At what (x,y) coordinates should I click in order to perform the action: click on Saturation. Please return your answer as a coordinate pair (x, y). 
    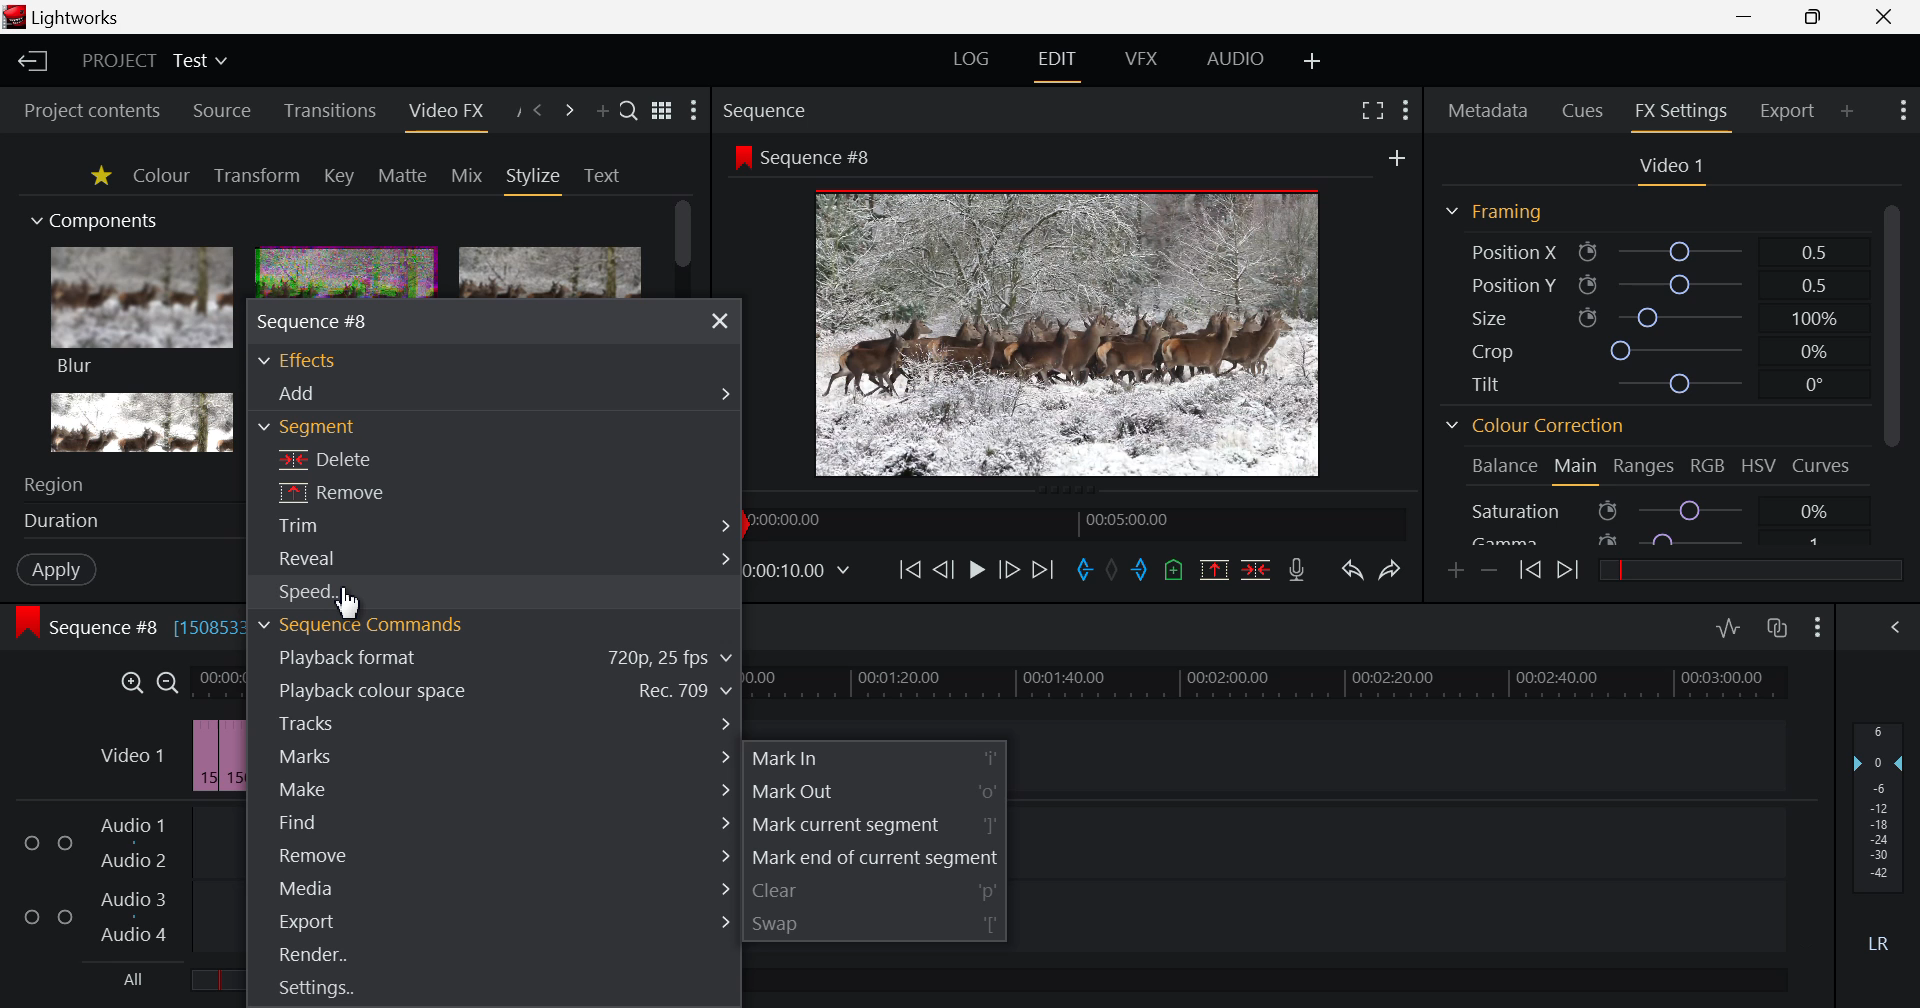
    Looking at the image, I should click on (1664, 508).